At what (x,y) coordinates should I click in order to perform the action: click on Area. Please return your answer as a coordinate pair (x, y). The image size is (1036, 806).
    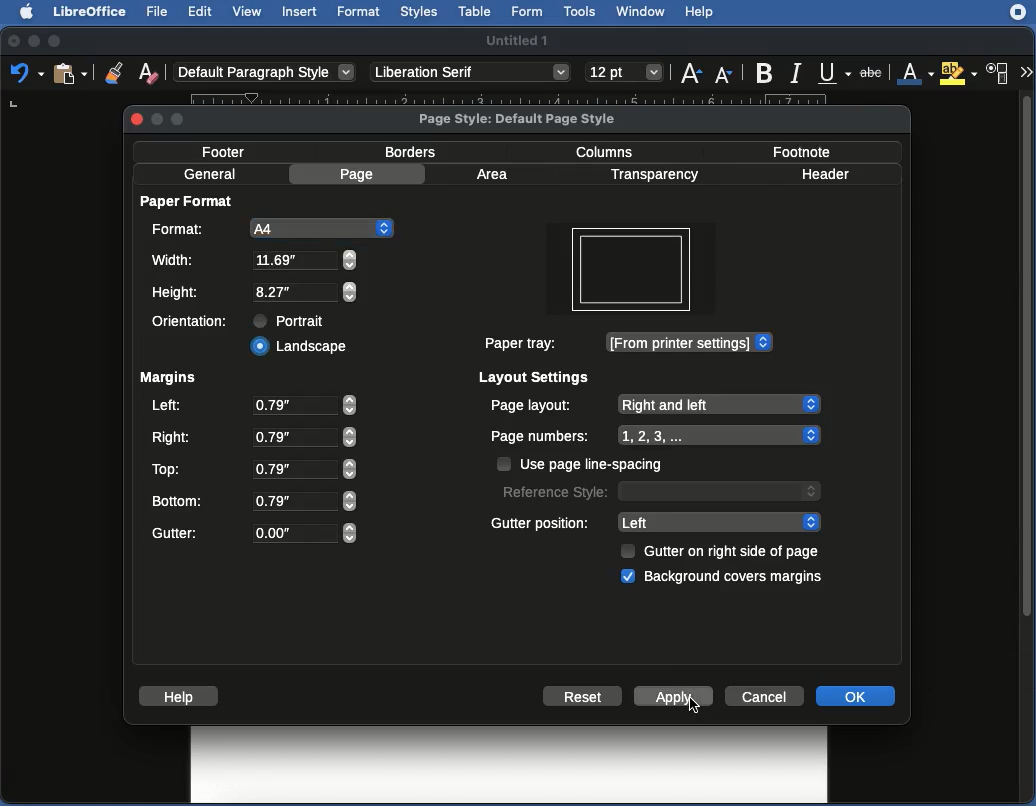
    Looking at the image, I should click on (496, 174).